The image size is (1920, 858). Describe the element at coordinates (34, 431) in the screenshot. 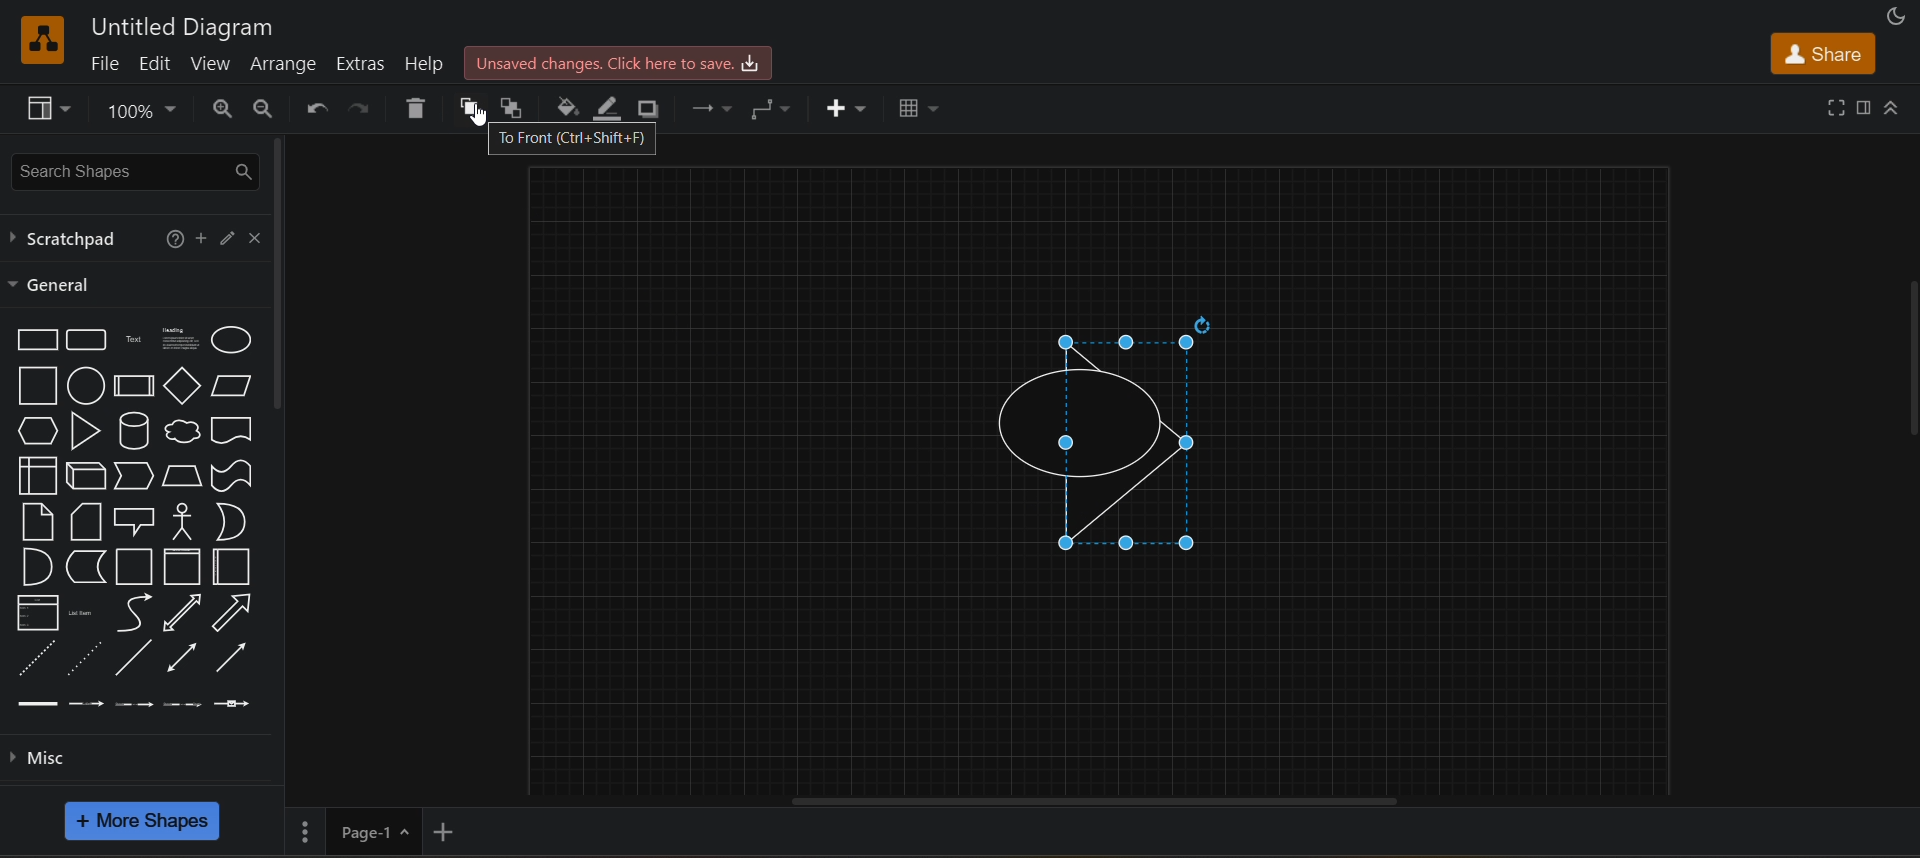

I see `hexagon` at that location.